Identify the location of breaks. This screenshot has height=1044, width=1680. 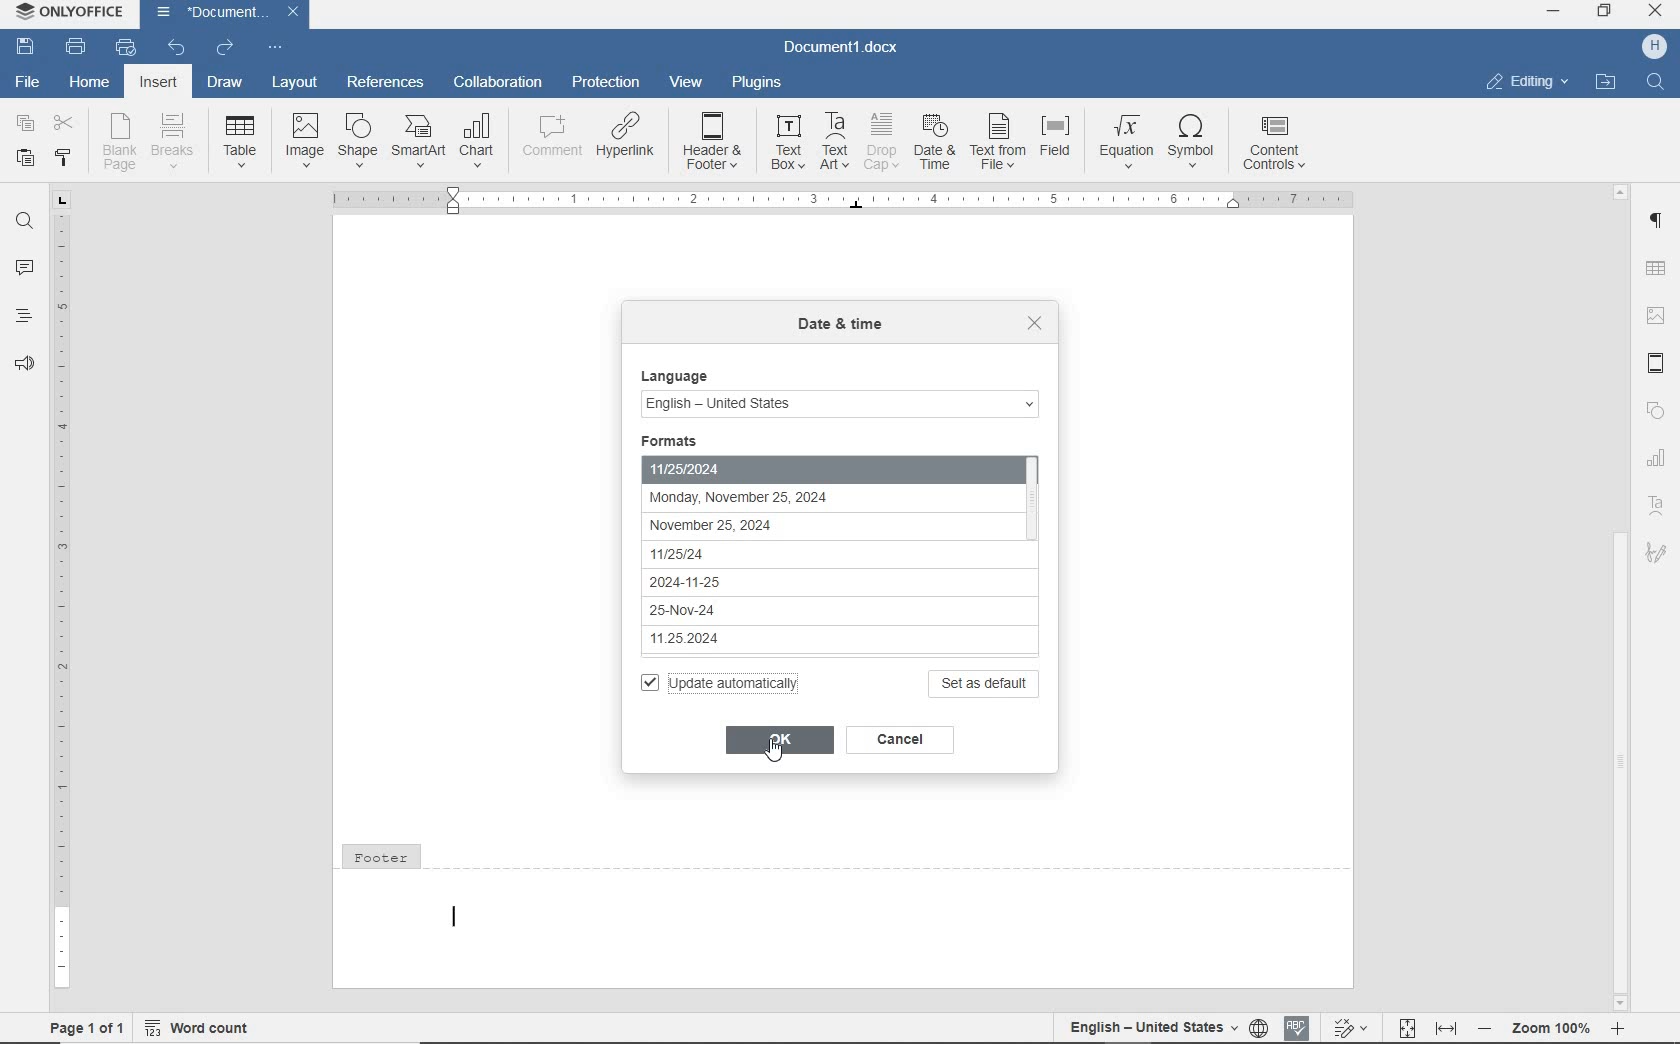
(175, 142).